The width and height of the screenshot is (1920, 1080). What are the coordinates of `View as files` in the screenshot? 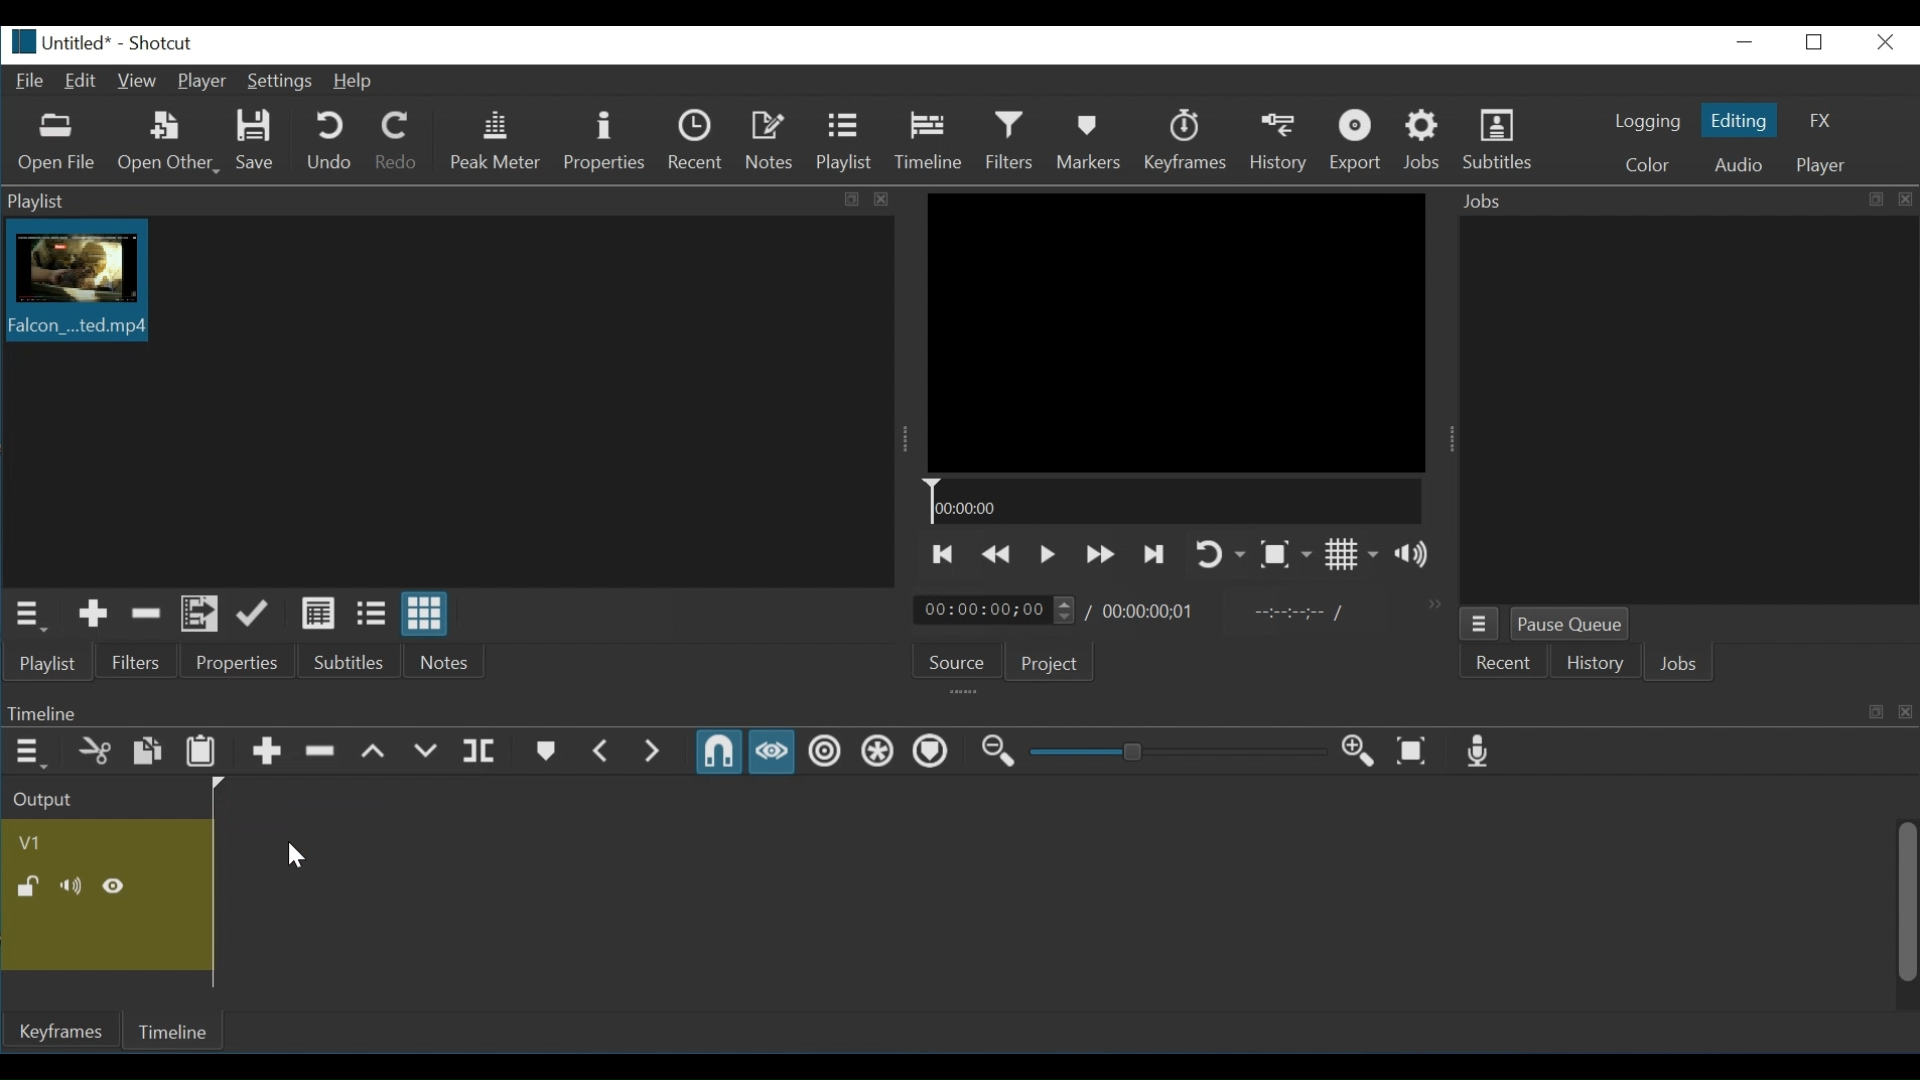 It's located at (370, 615).